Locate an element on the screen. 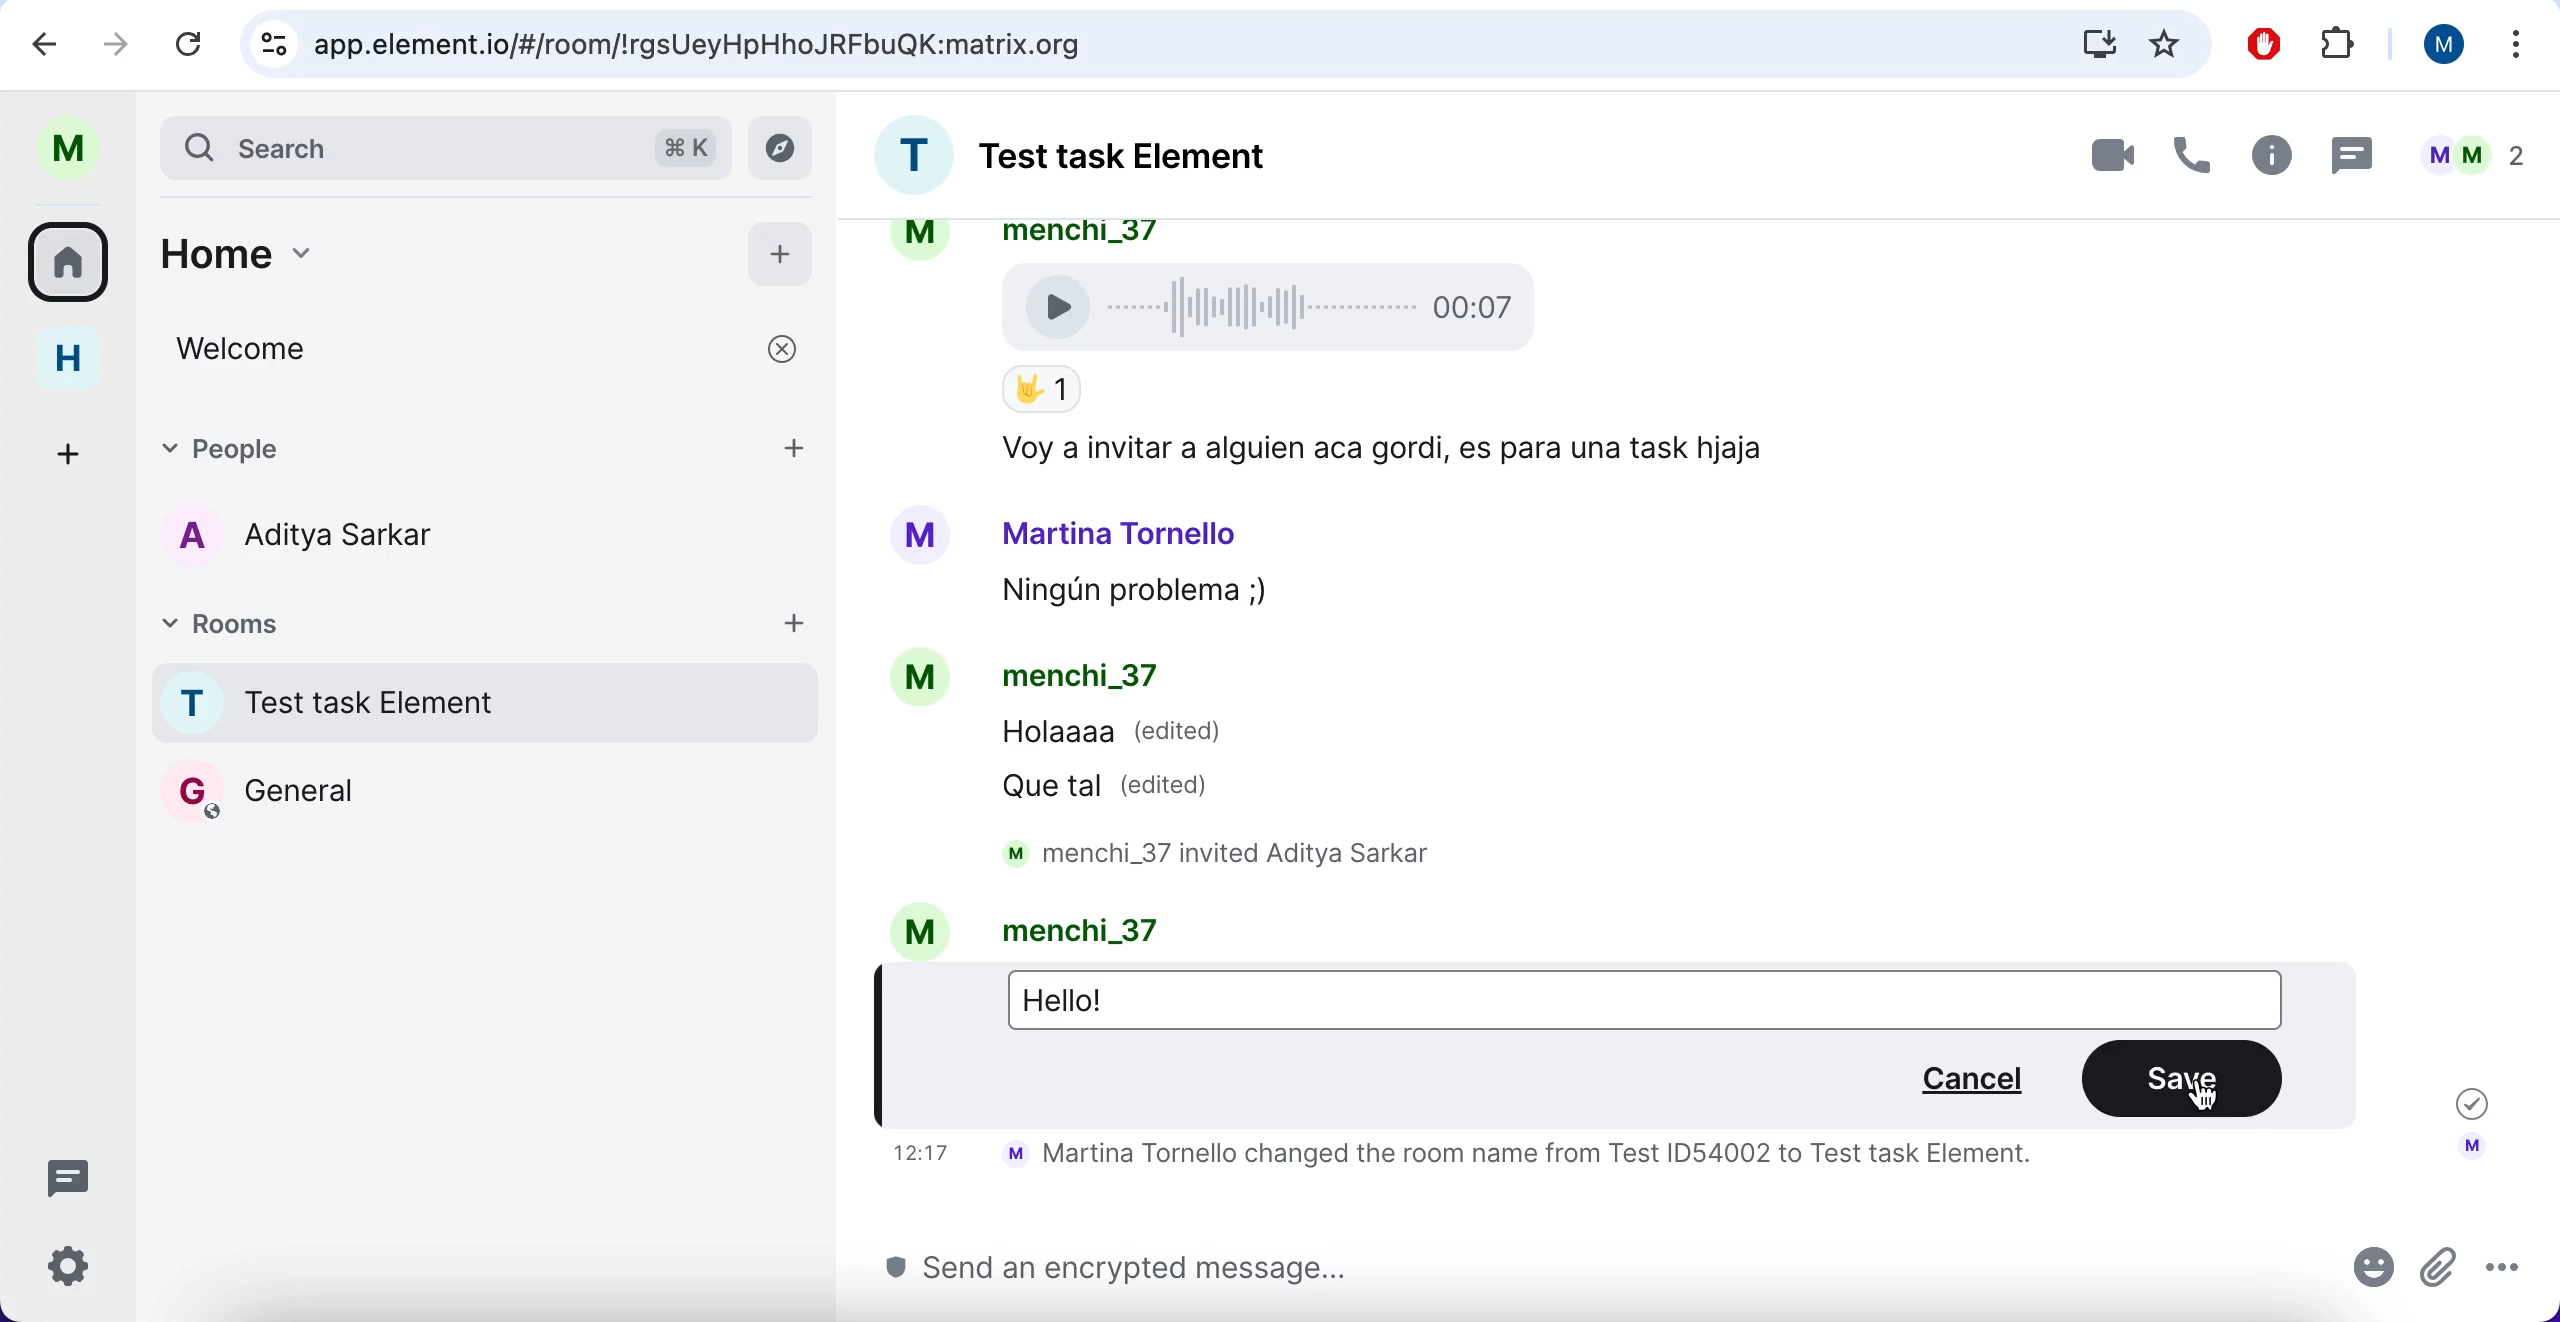  explore rooms is located at coordinates (786, 147).